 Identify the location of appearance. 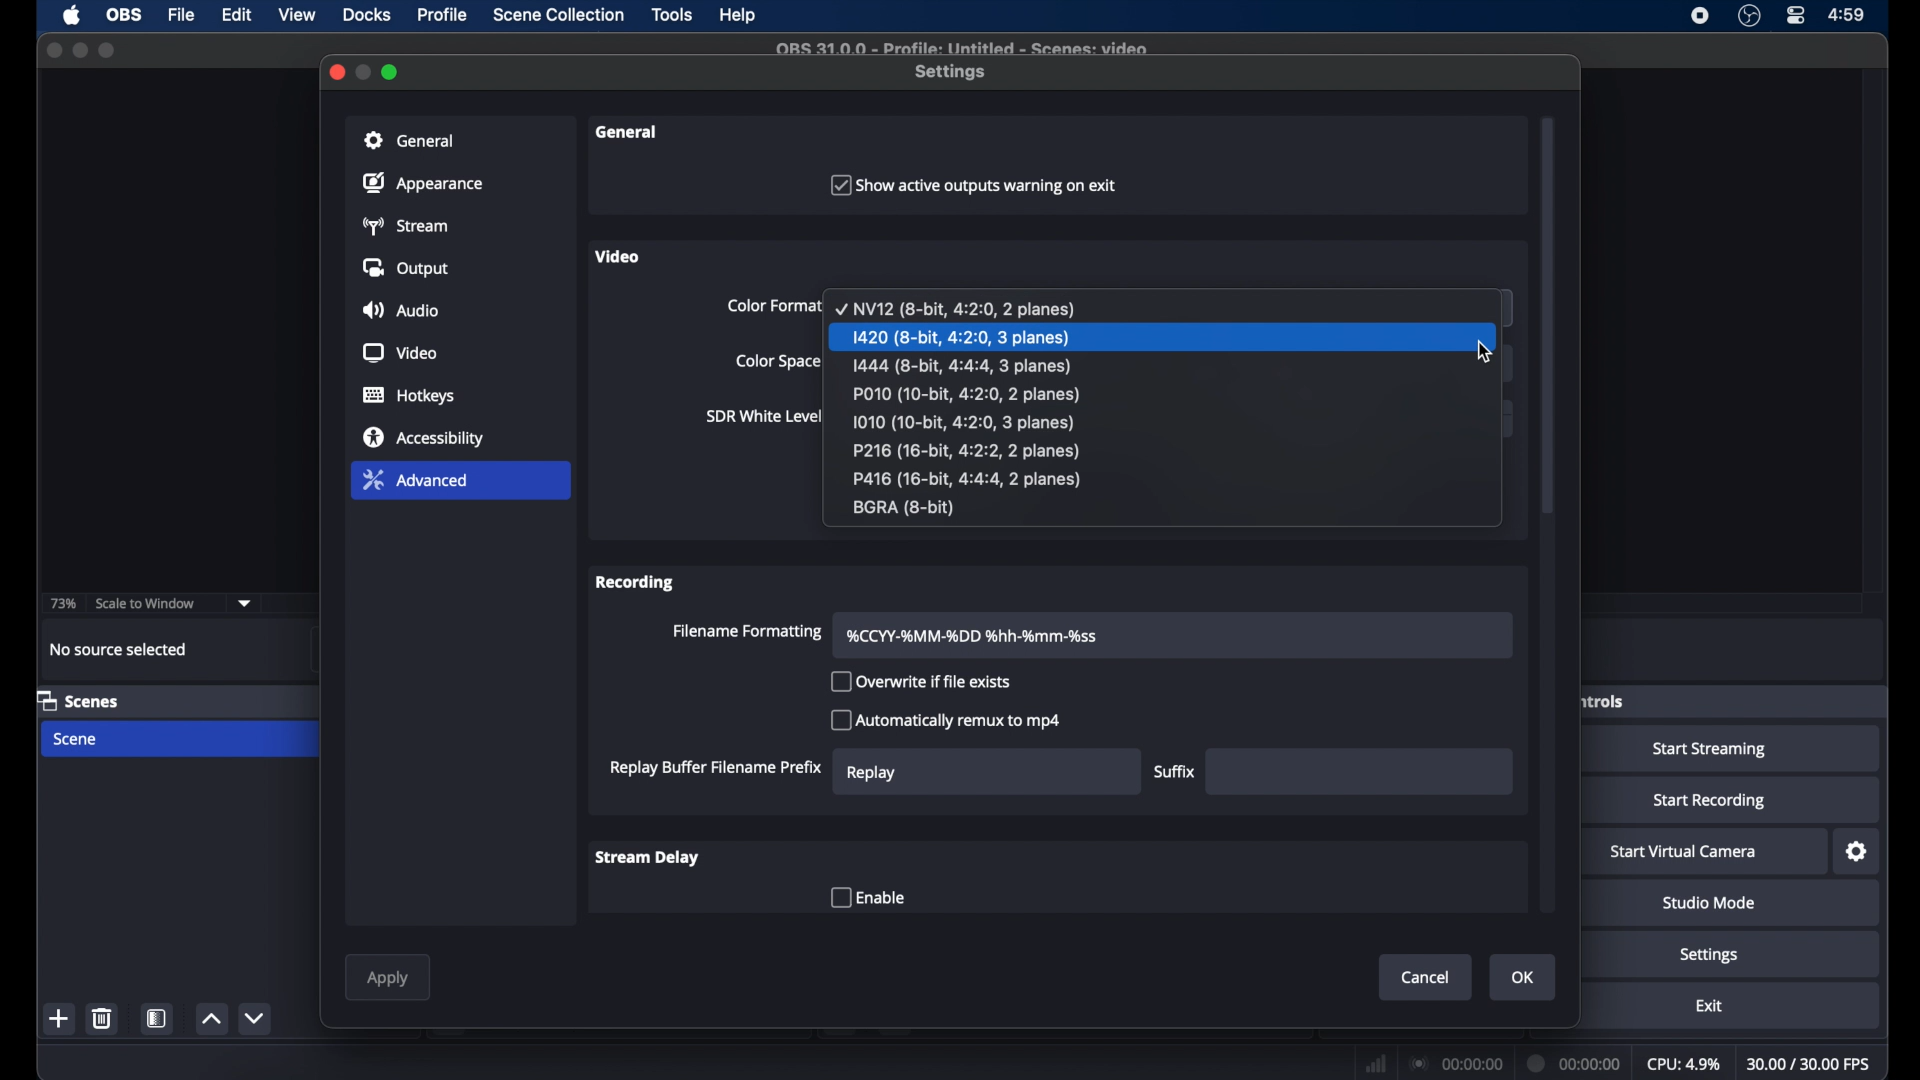
(425, 183).